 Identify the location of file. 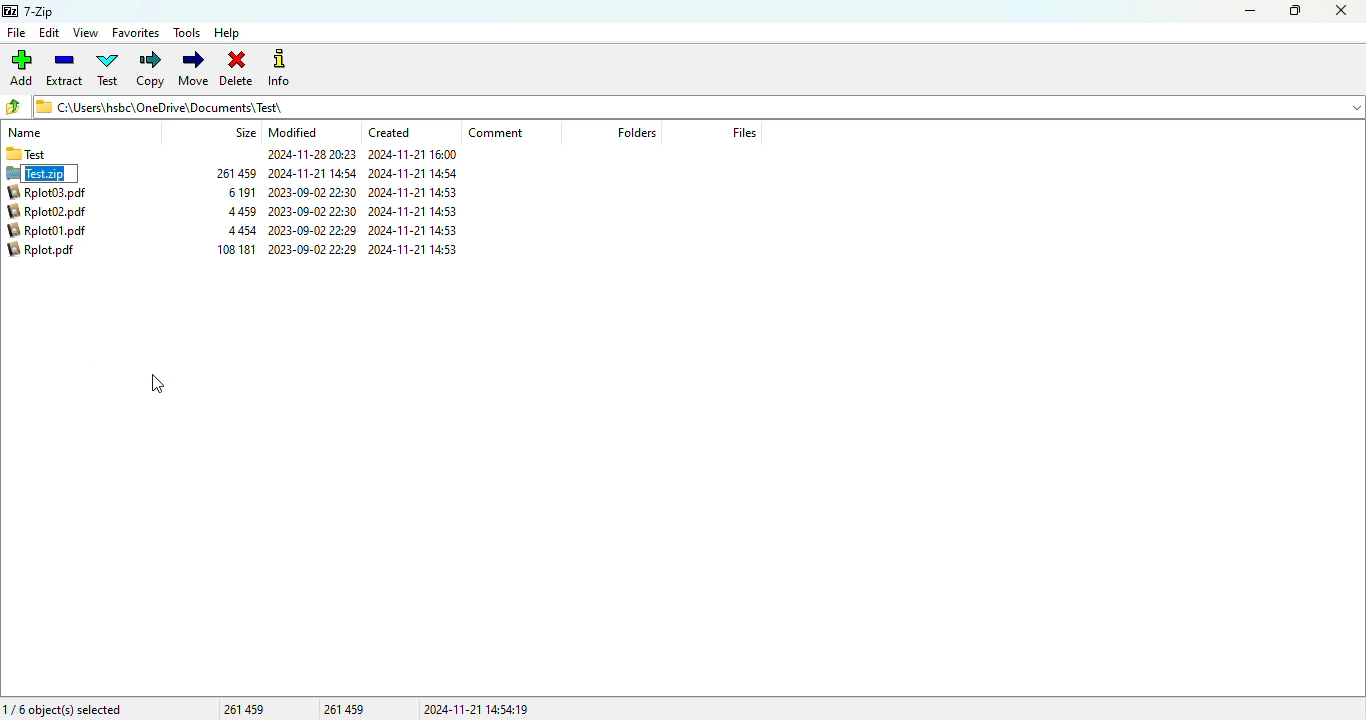
(15, 33).